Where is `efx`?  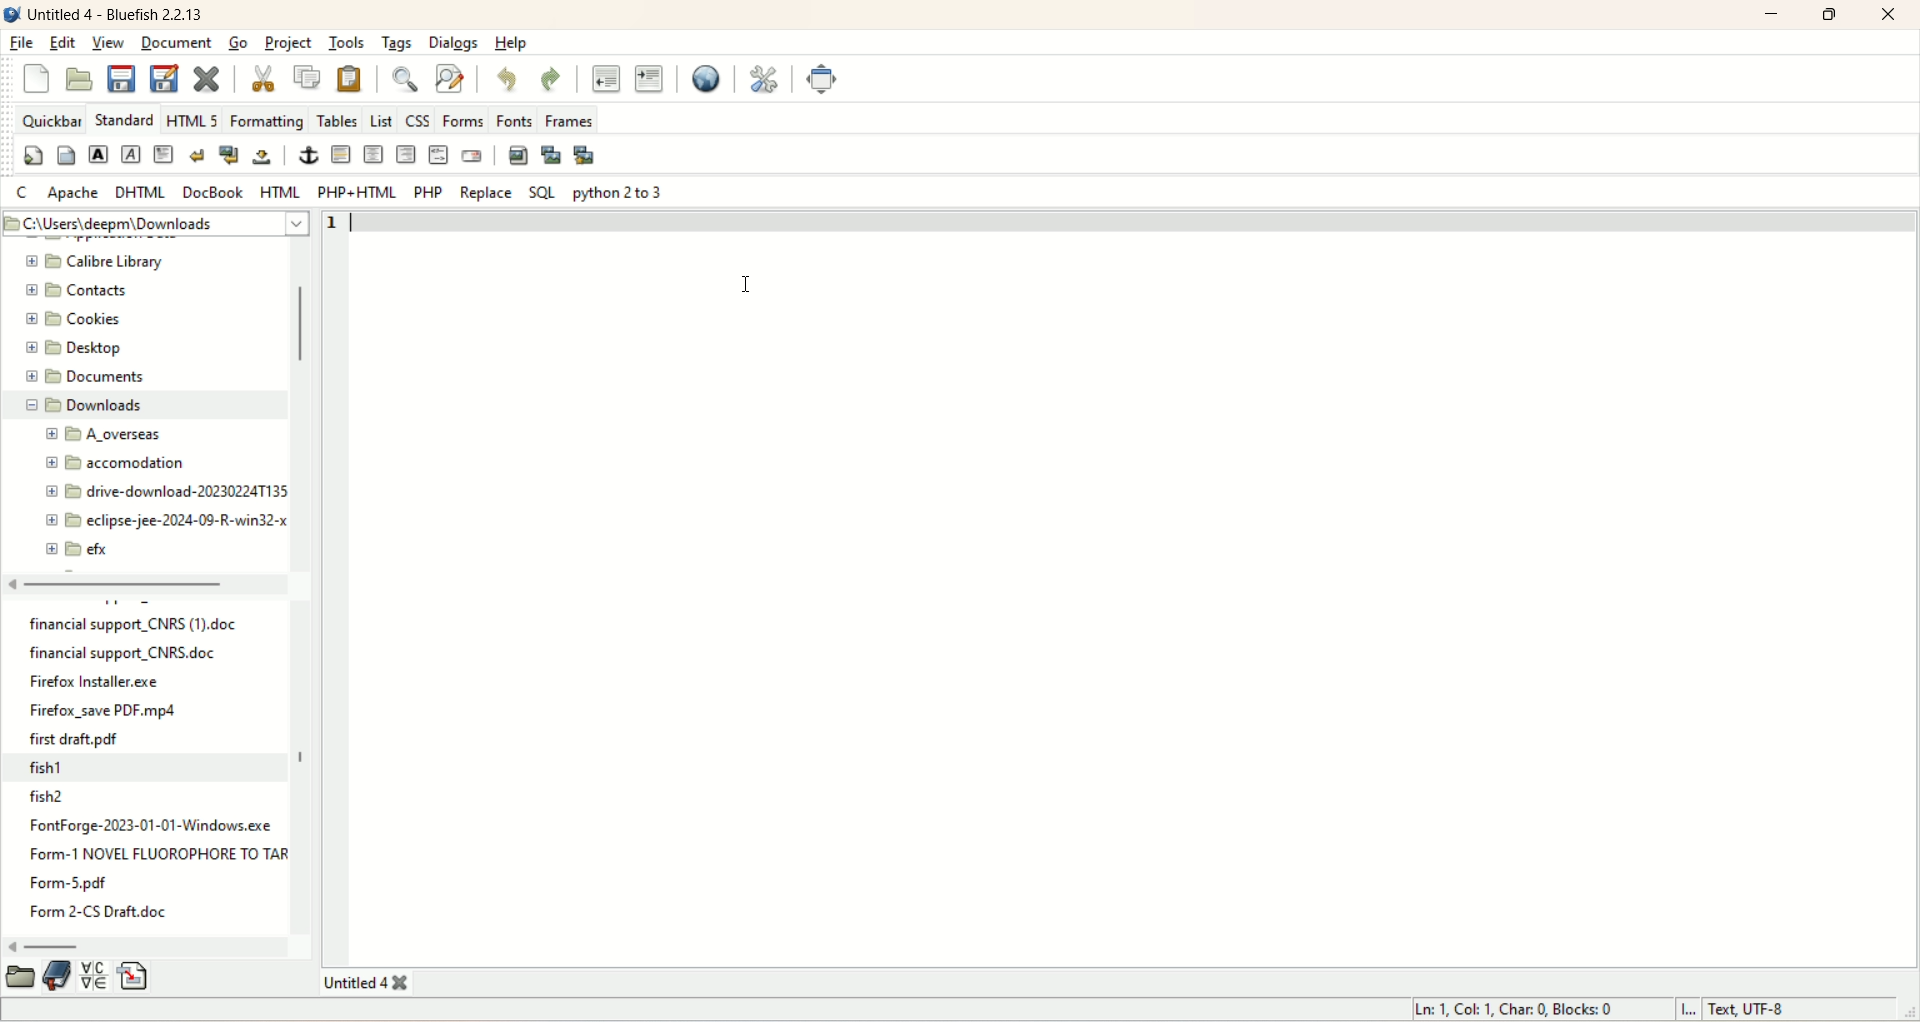 efx is located at coordinates (79, 550).